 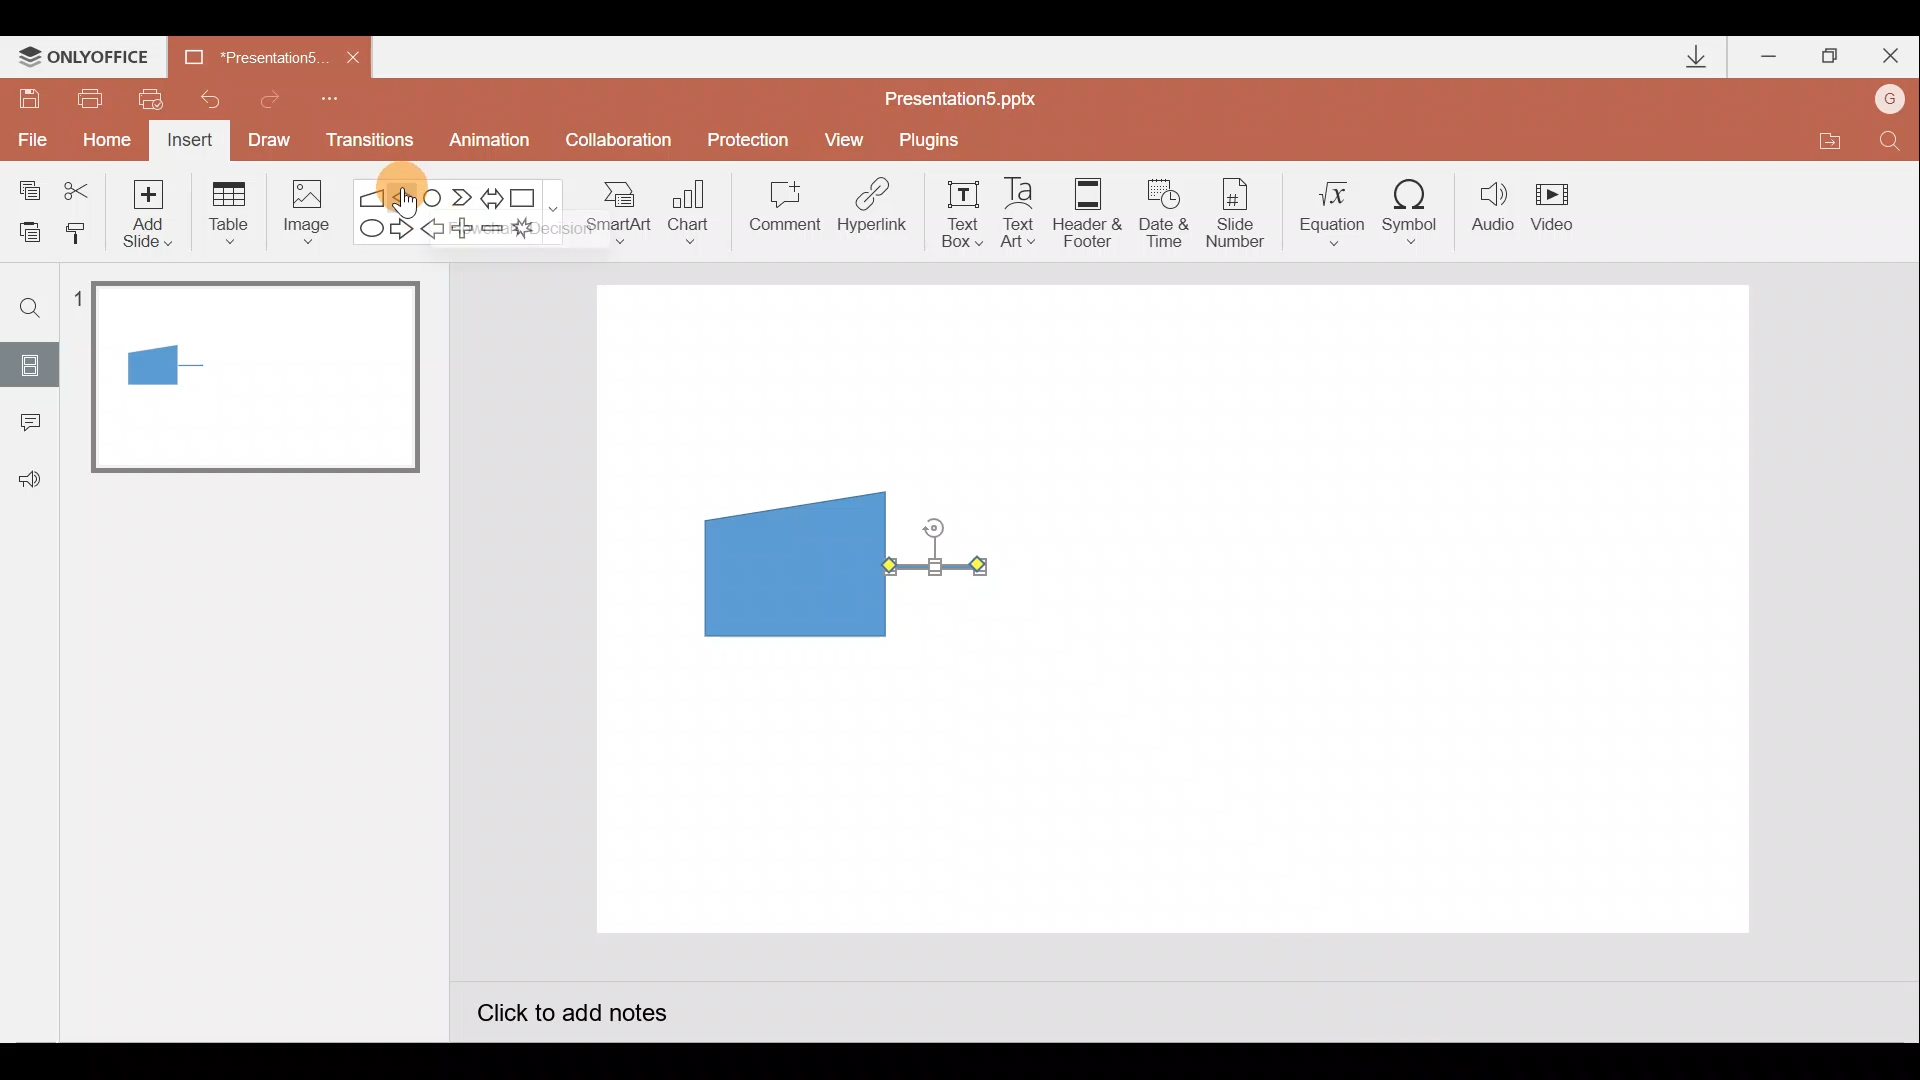 What do you see at coordinates (1693, 58) in the screenshot?
I see `Downloads` at bounding box center [1693, 58].